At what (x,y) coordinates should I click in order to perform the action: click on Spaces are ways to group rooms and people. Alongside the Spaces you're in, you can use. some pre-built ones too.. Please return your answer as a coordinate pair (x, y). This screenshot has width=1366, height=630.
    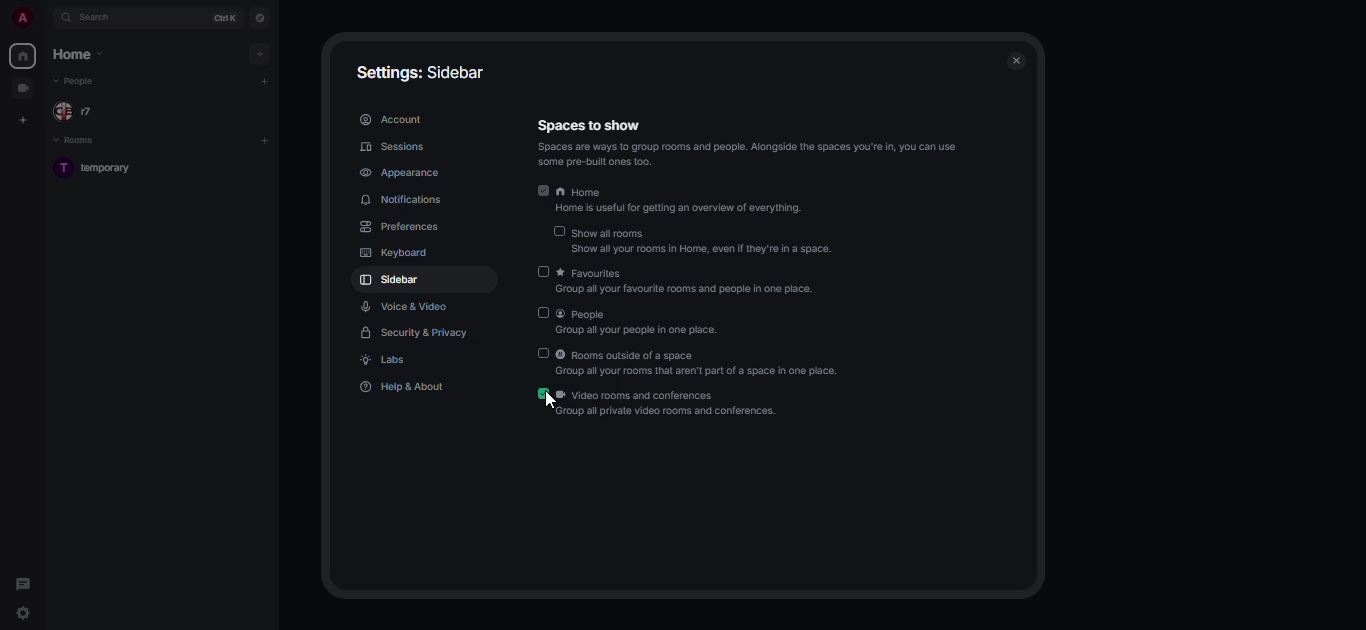
    Looking at the image, I should click on (749, 154).